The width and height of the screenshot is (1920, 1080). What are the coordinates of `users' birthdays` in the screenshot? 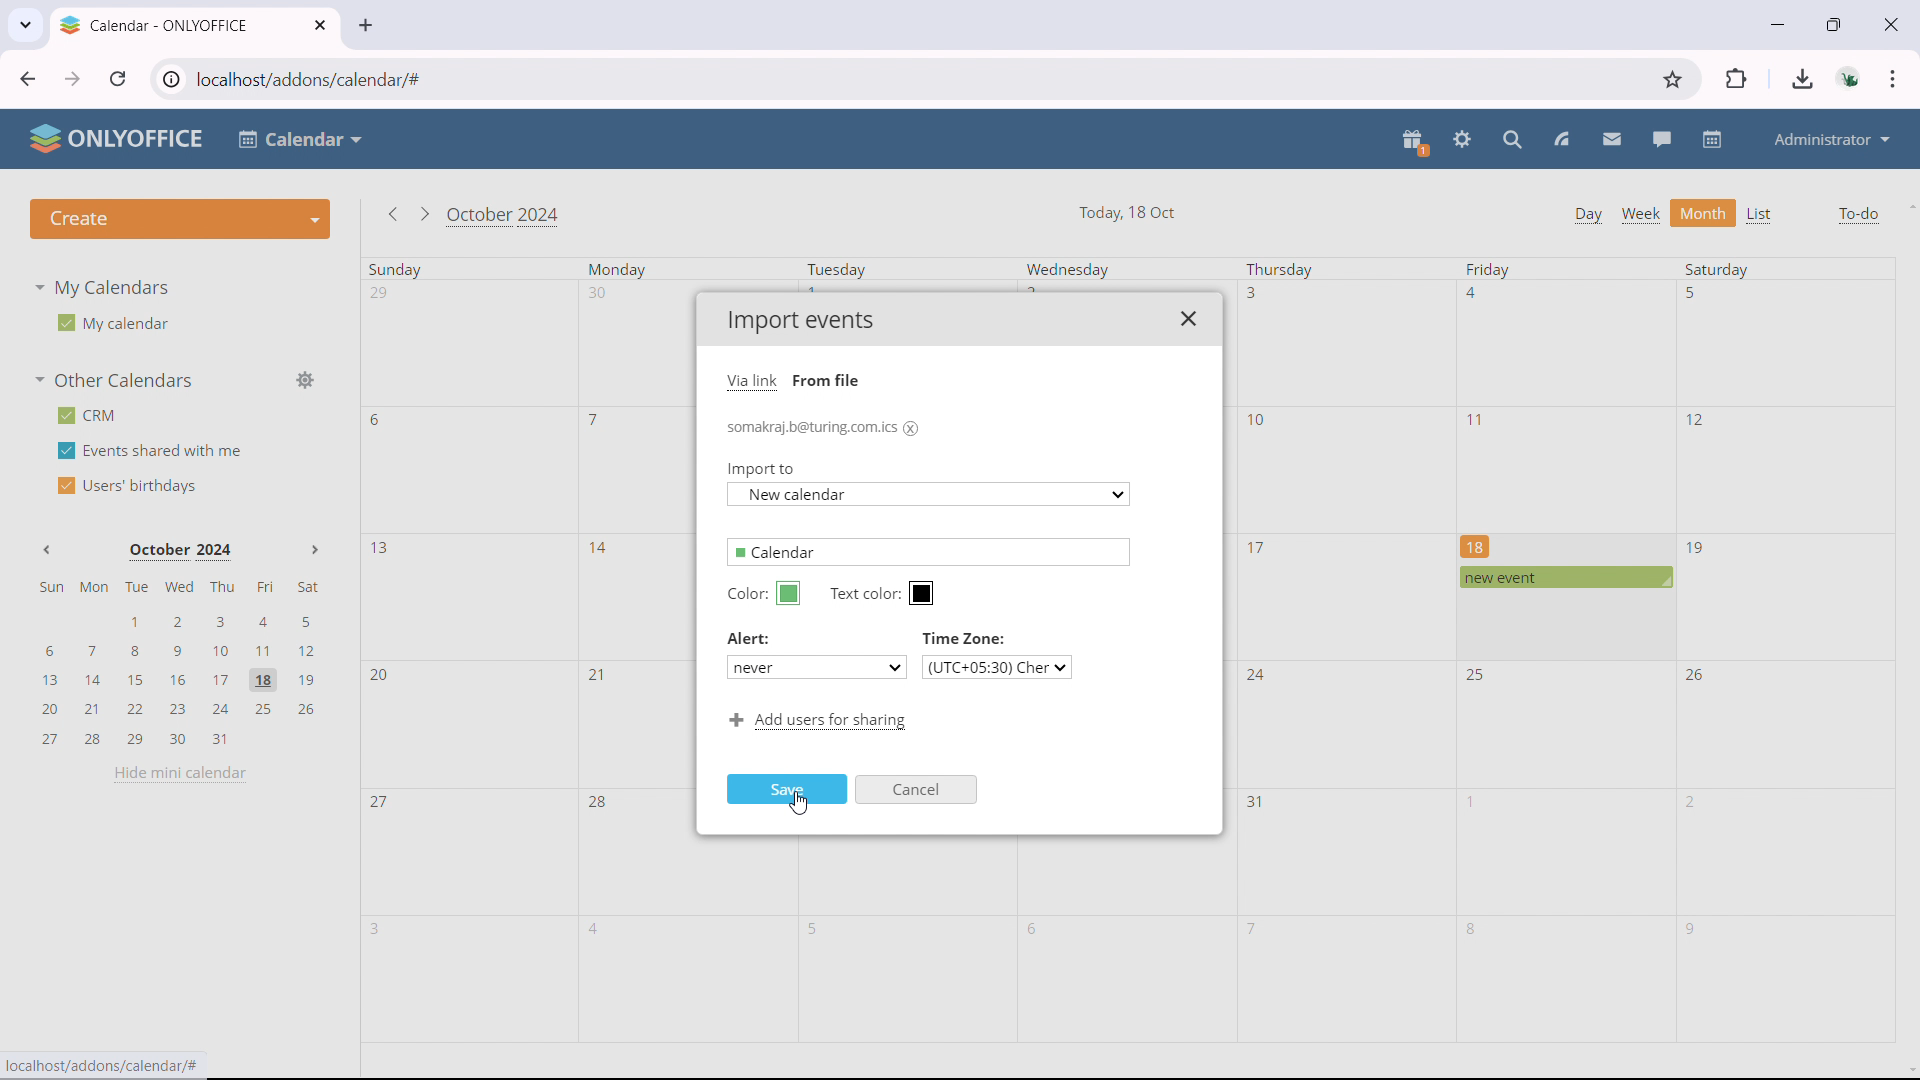 It's located at (129, 486).